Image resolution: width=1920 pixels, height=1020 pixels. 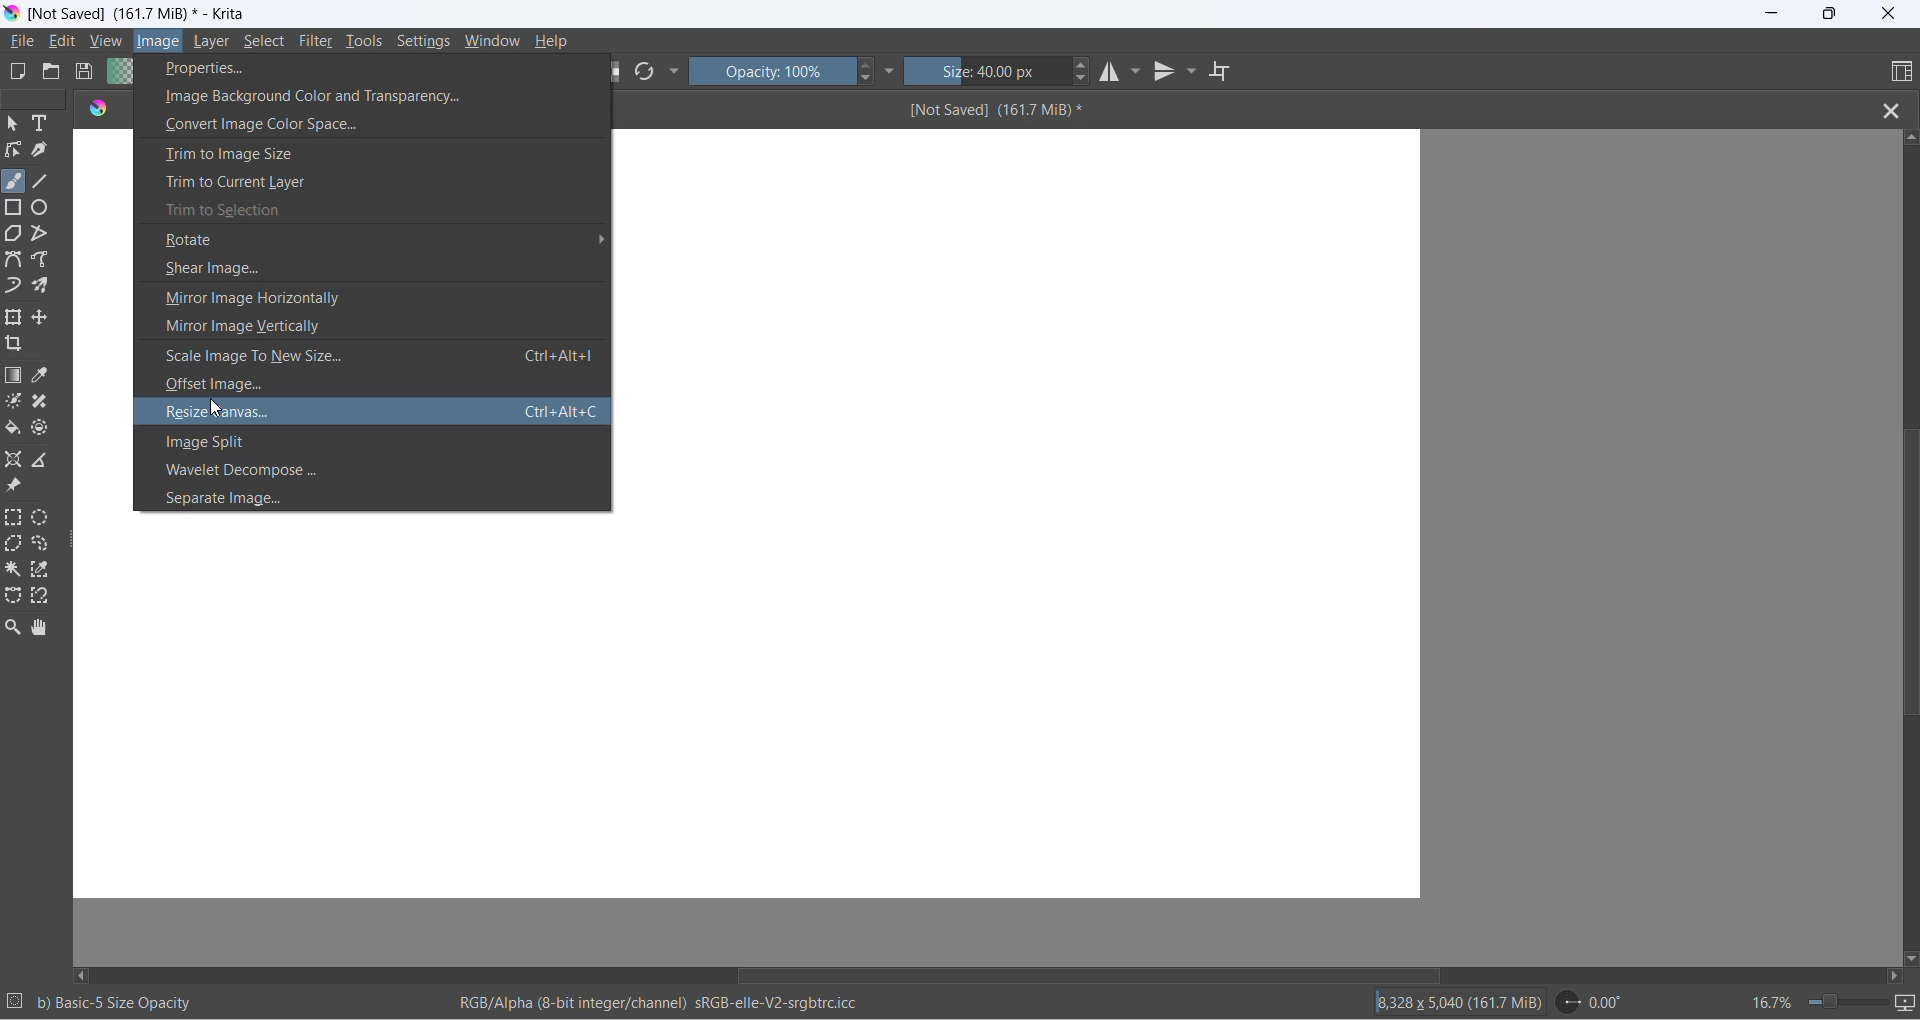 I want to click on tools, so click(x=367, y=45).